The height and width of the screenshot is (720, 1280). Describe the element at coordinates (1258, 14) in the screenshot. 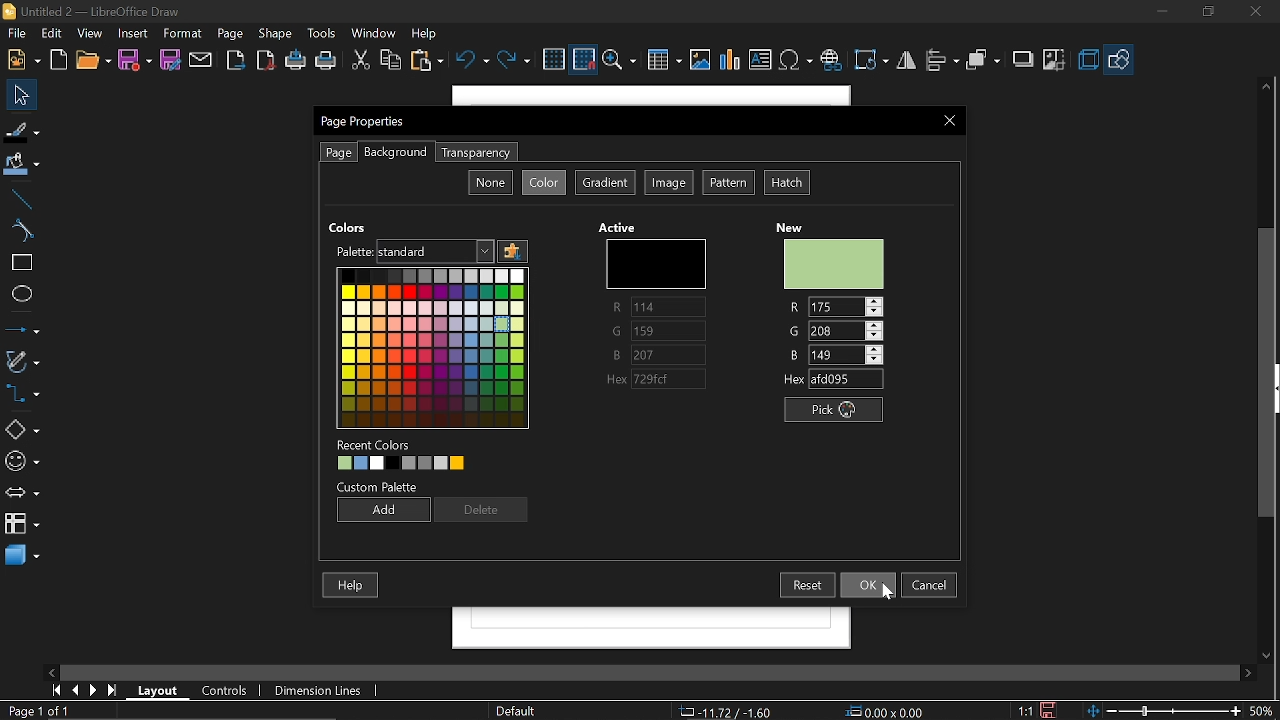

I see `CLose` at that location.